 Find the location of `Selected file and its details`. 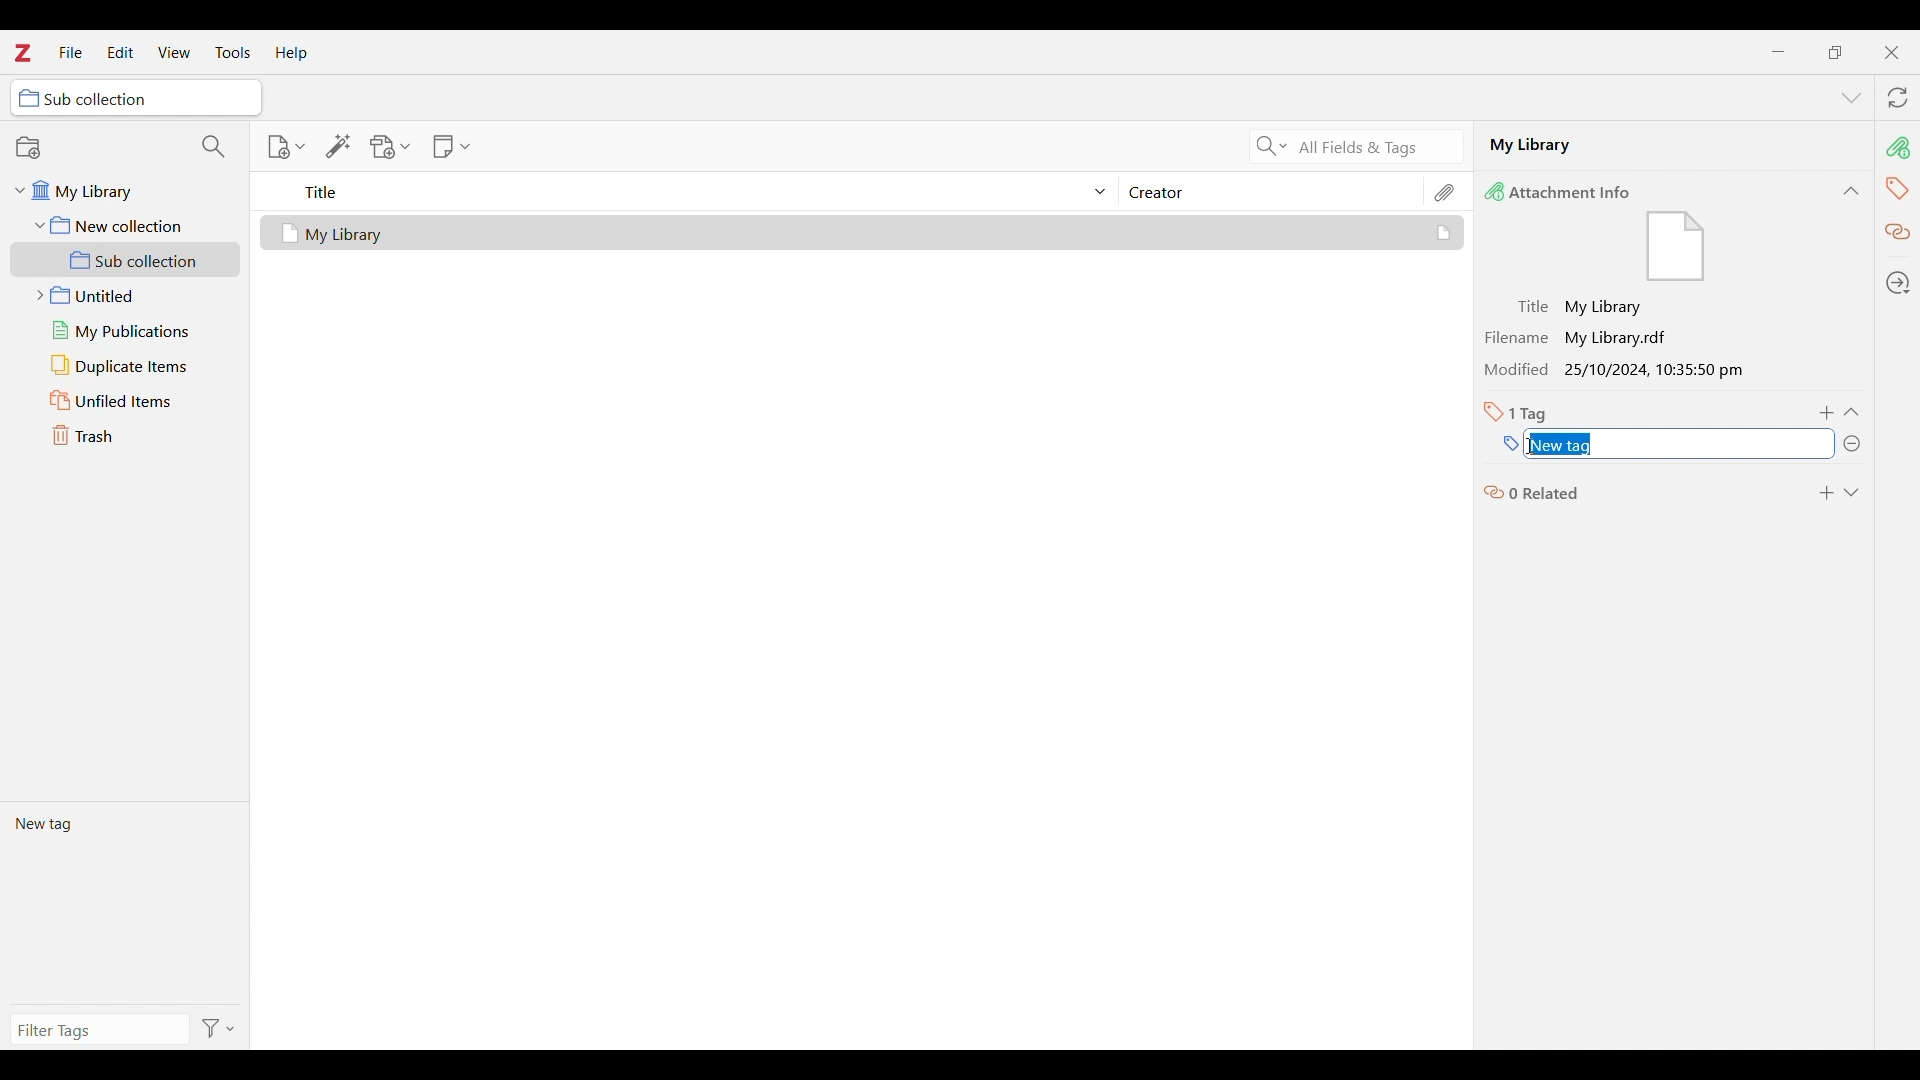

Selected file and its details is located at coordinates (863, 233).